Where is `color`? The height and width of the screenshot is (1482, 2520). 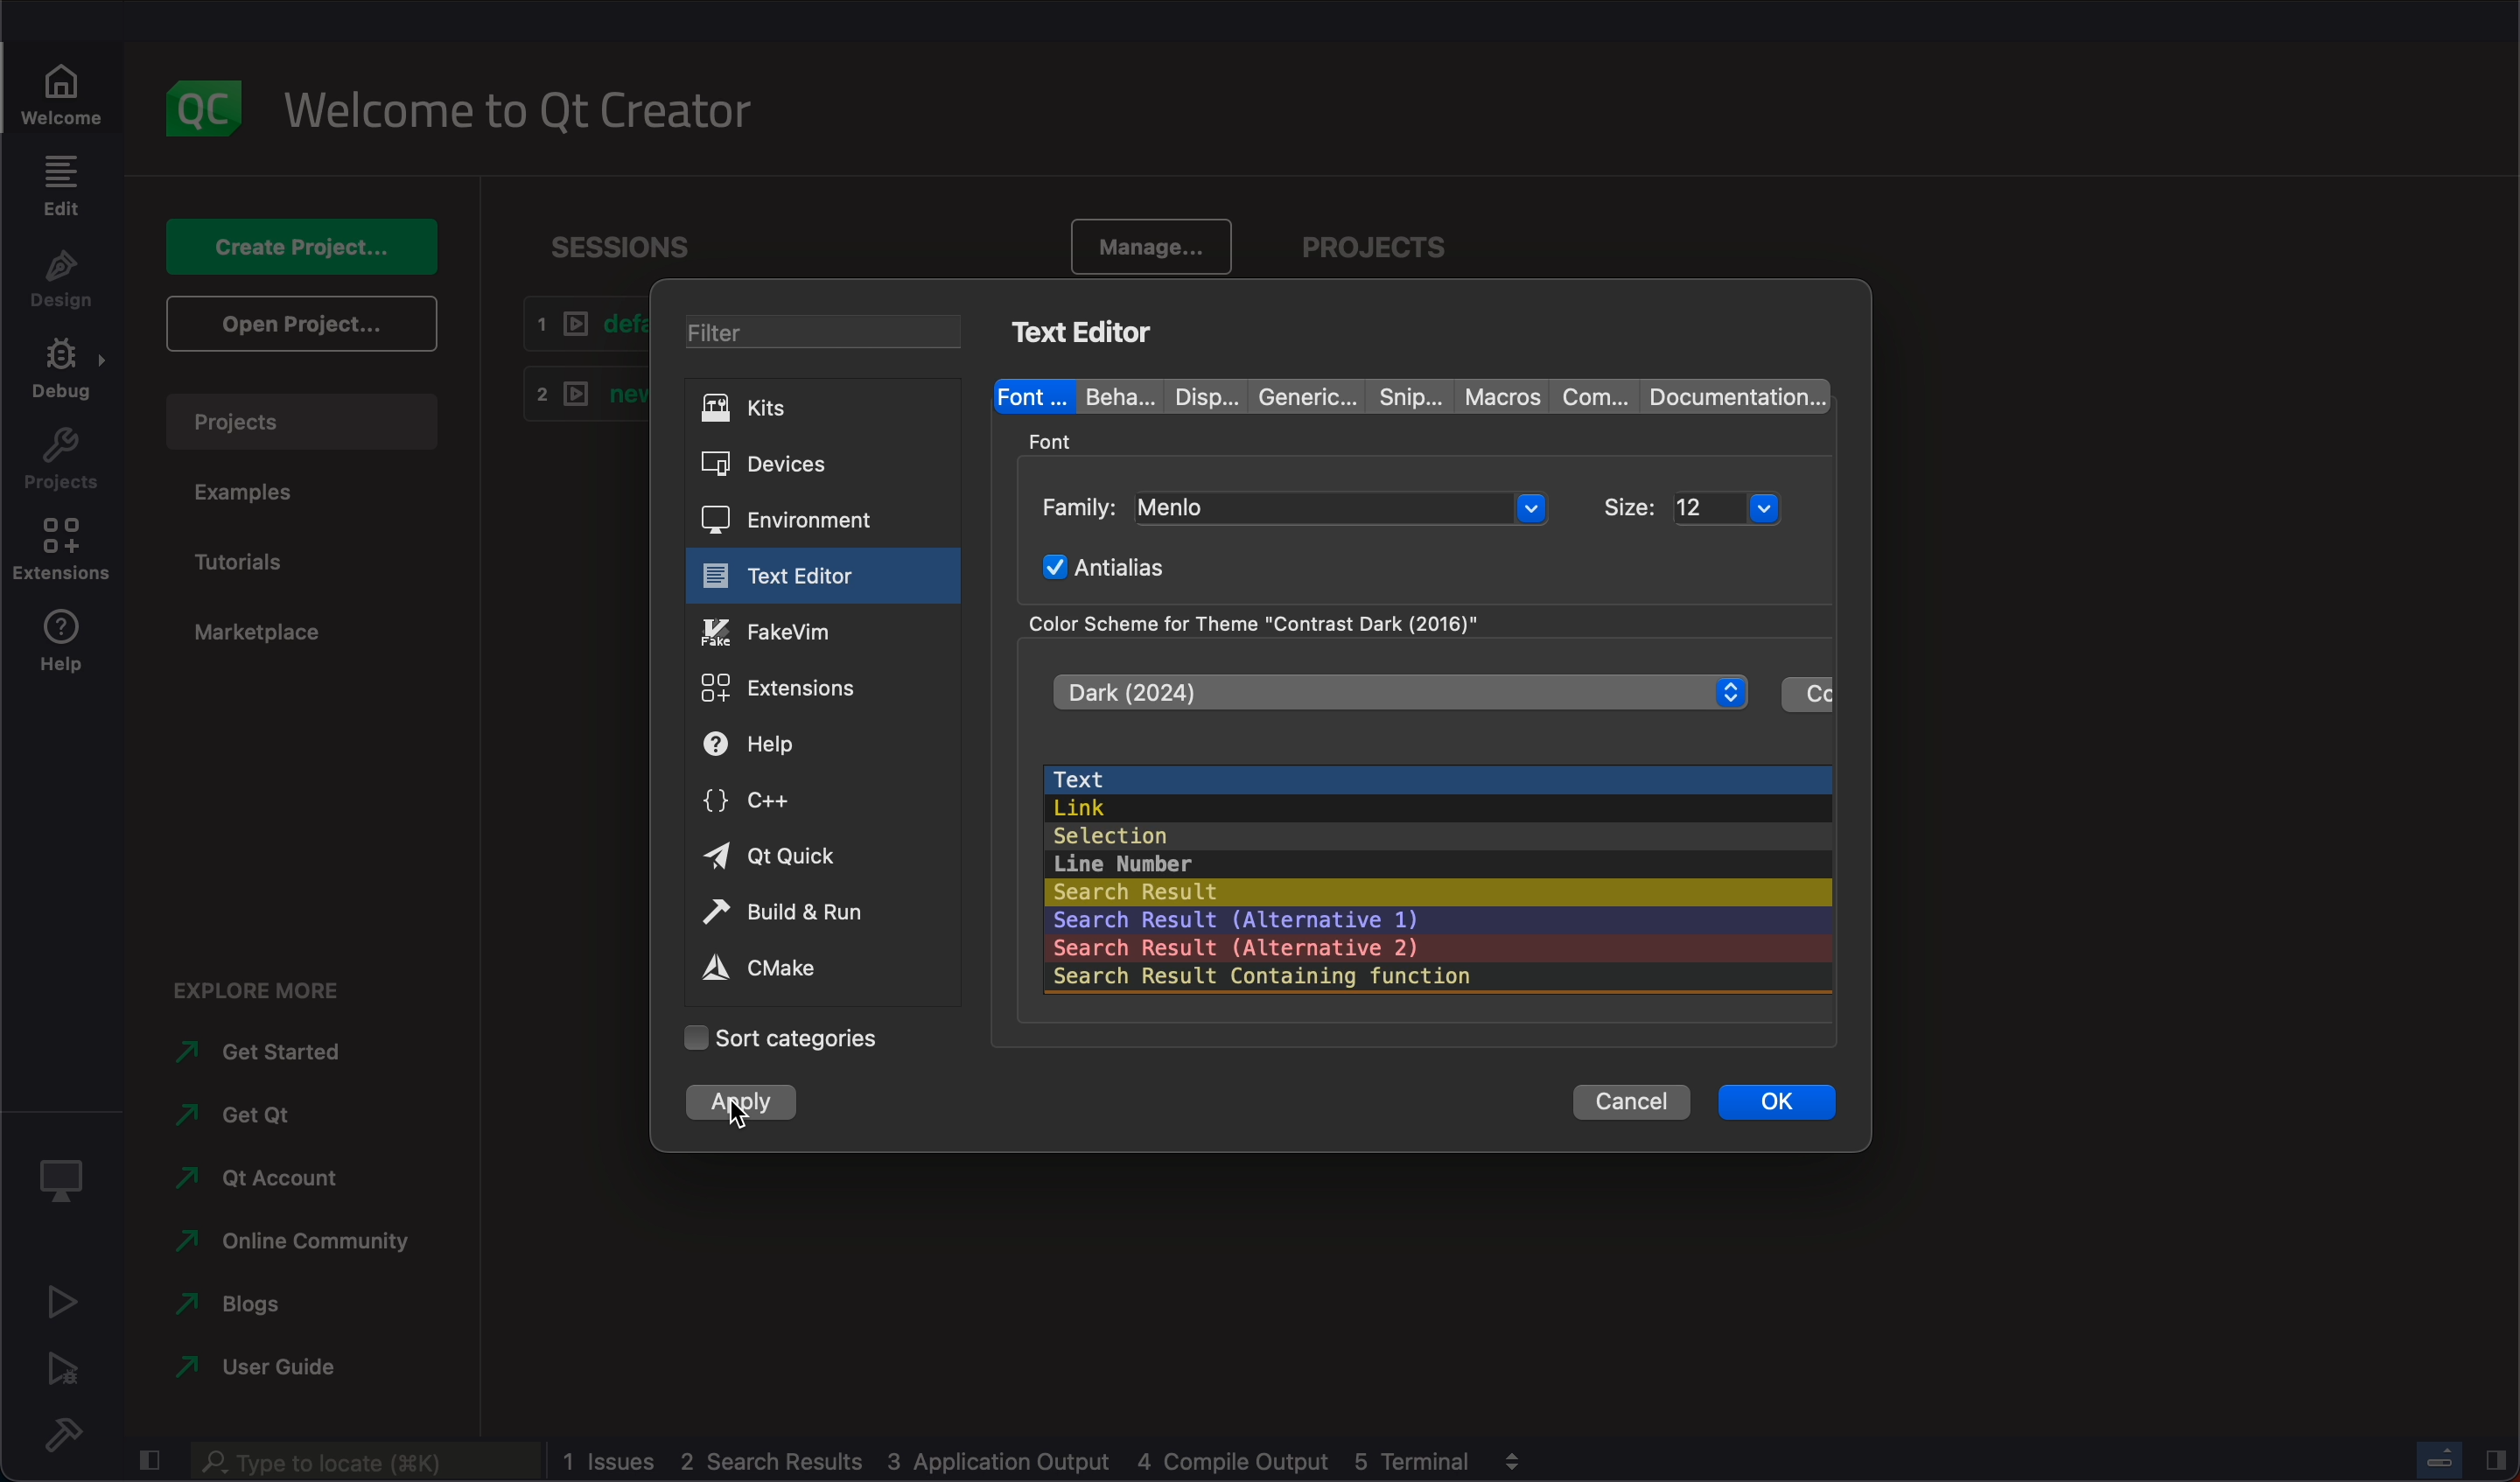
color is located at coordinates (1807, 696).